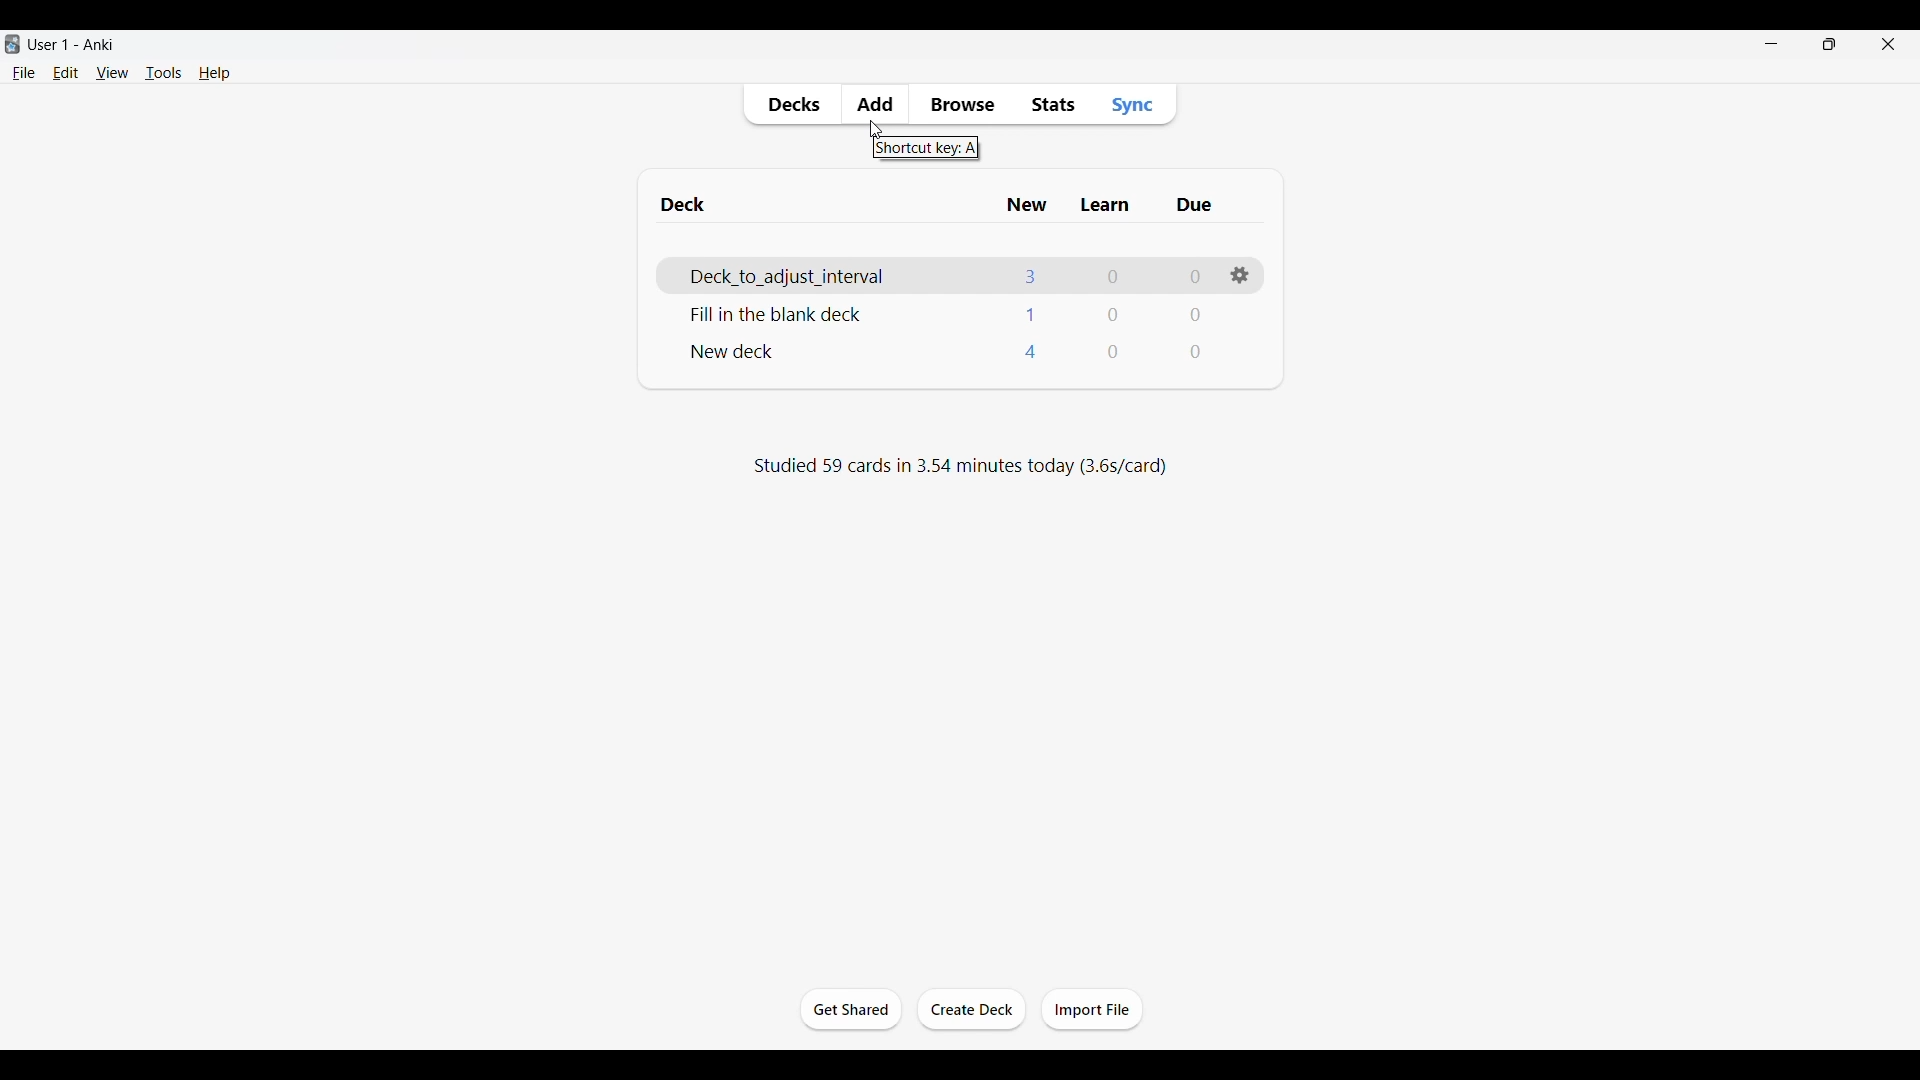 This screenshot has height=1080, width=1920. Describe the element at coordinates (71, 44) in the screenshot. I see `User and software name` at that location.